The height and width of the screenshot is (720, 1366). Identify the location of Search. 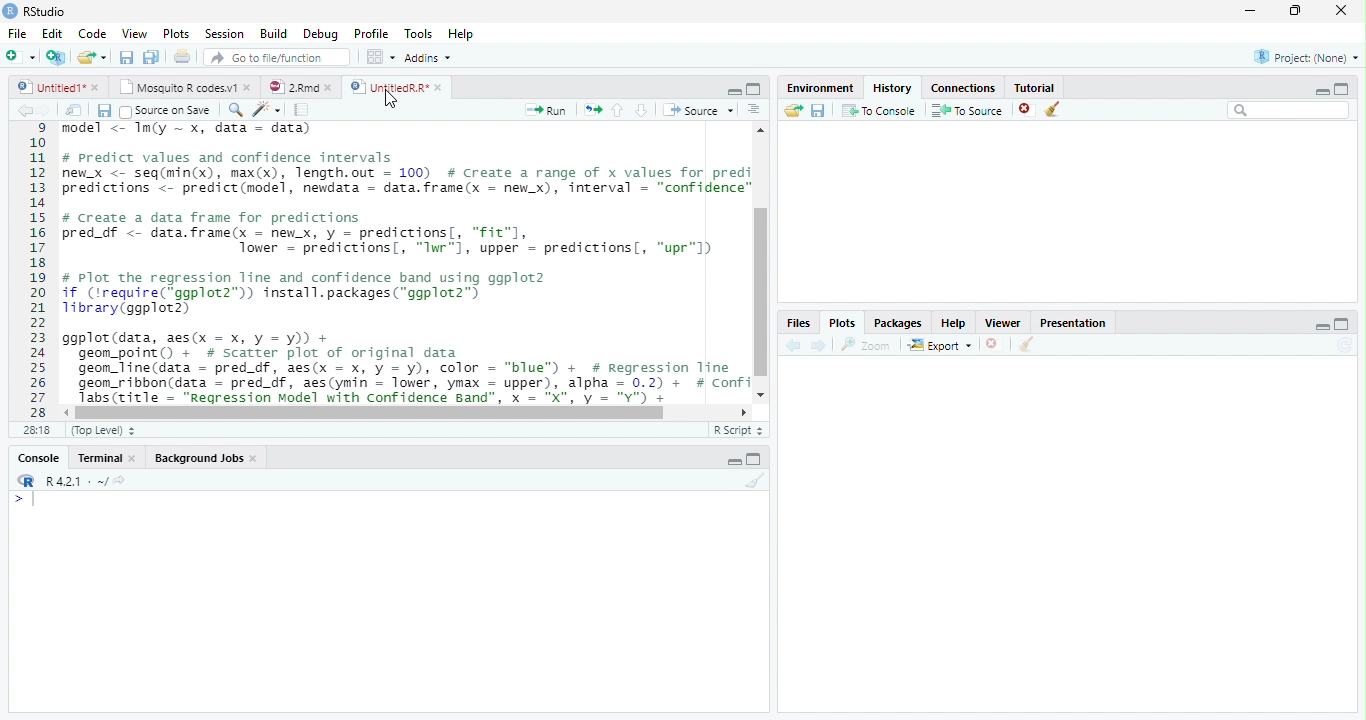
(1291, 110).